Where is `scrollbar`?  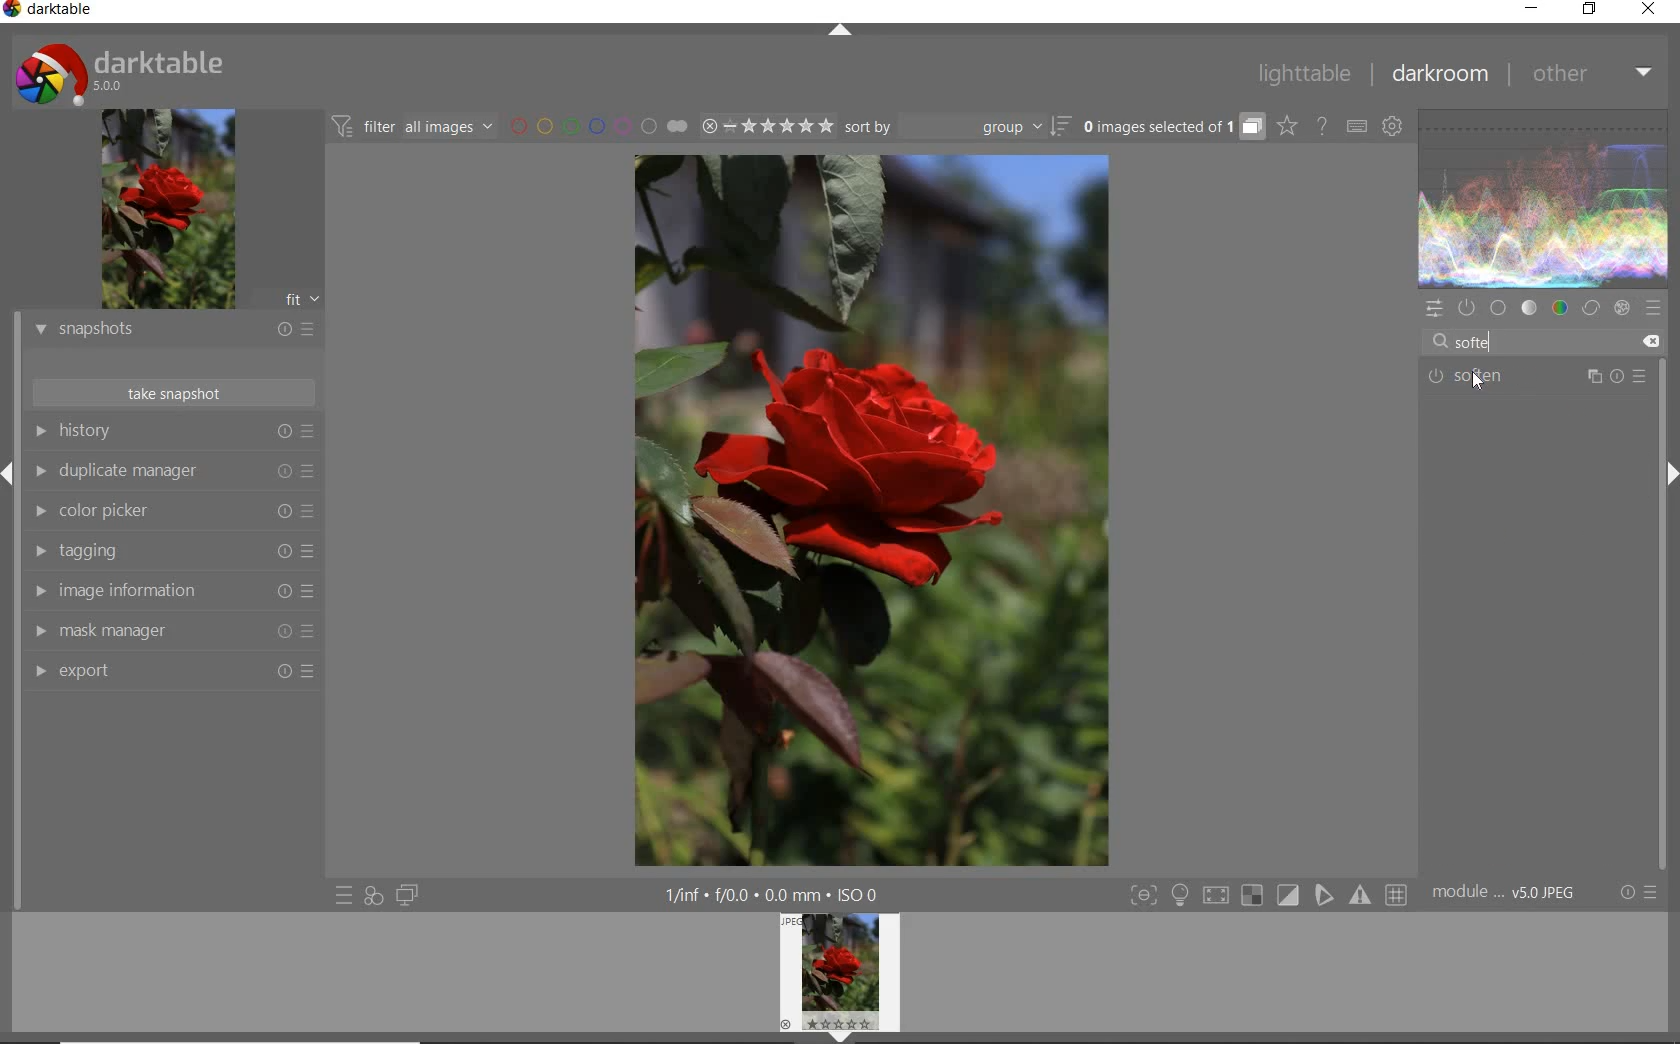
scrollbar is located at coordinates (1662, 544).